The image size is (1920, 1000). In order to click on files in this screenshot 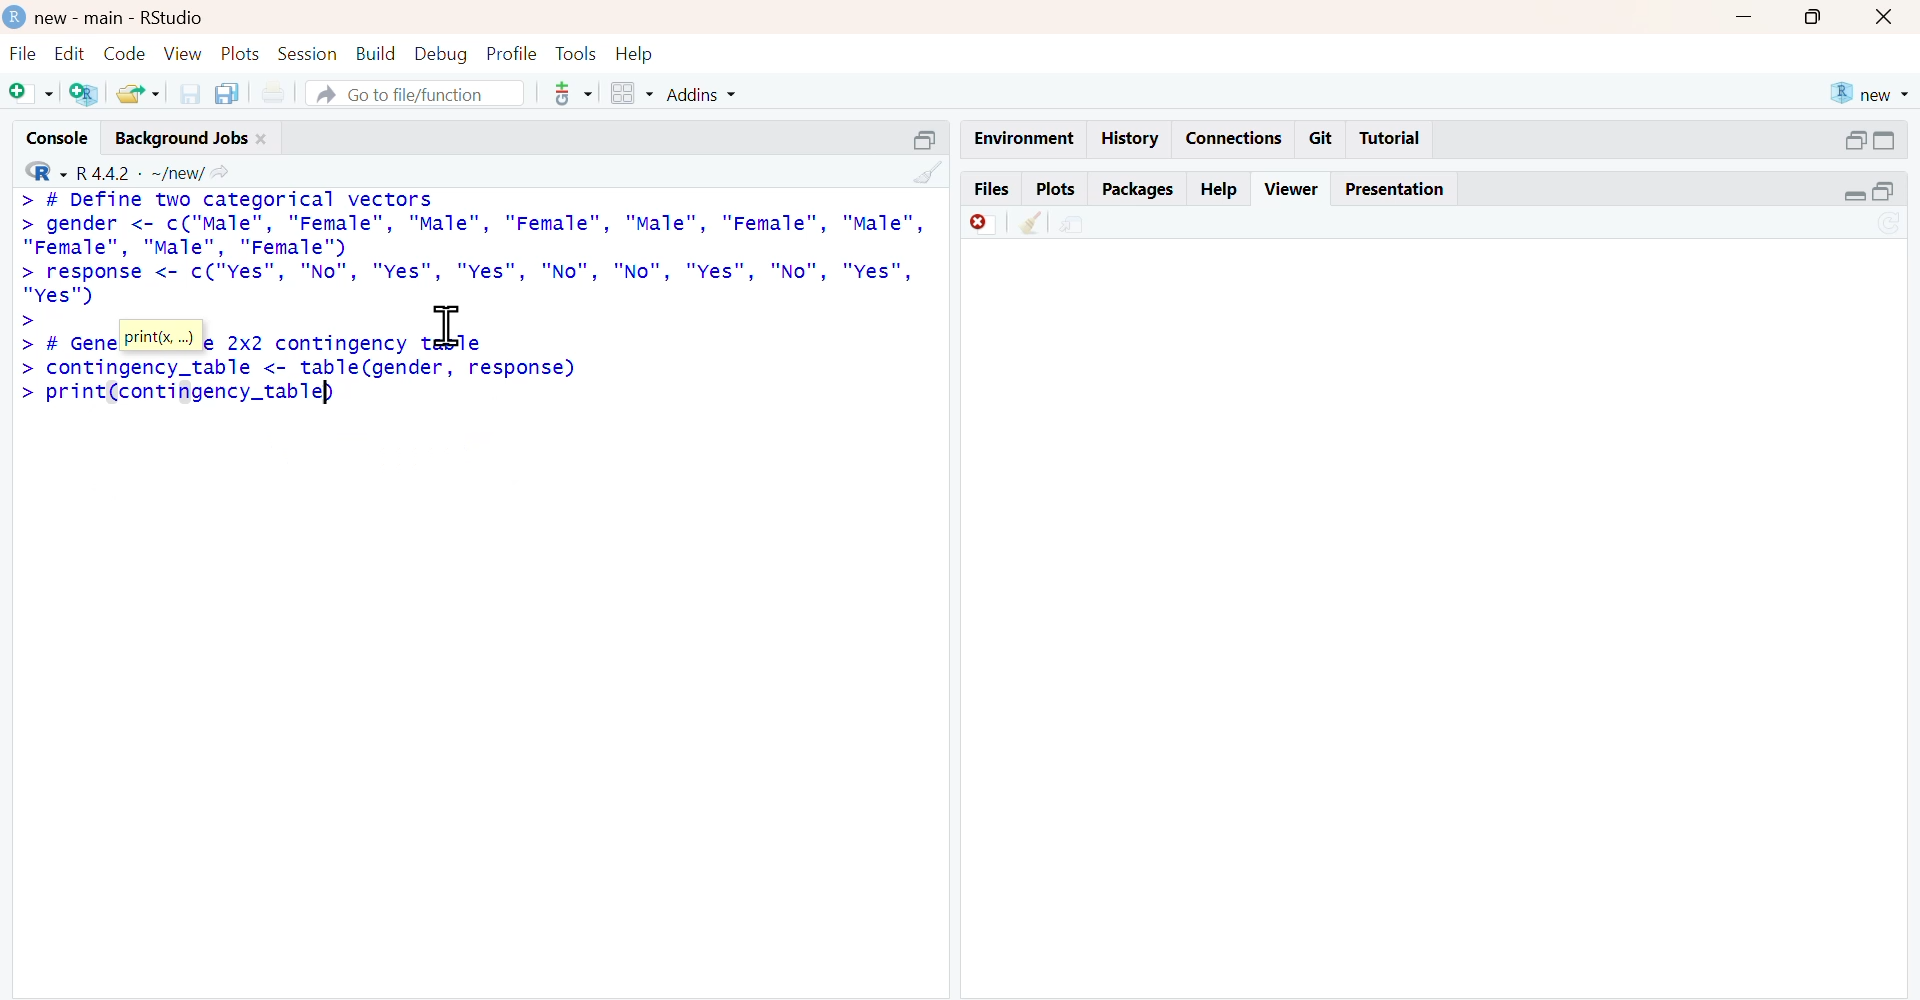, I will do `click(992, 186)`.